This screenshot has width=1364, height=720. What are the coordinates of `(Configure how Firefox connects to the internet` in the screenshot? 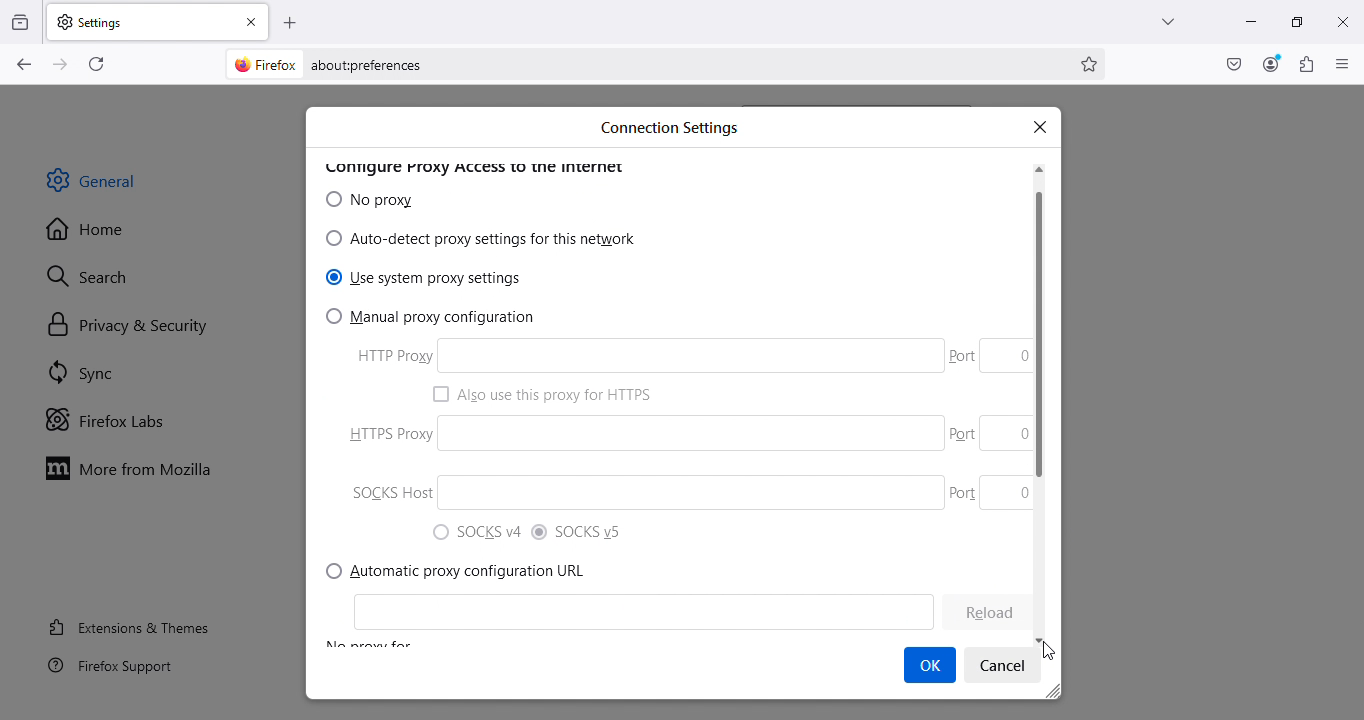 It's located at (637, 608).